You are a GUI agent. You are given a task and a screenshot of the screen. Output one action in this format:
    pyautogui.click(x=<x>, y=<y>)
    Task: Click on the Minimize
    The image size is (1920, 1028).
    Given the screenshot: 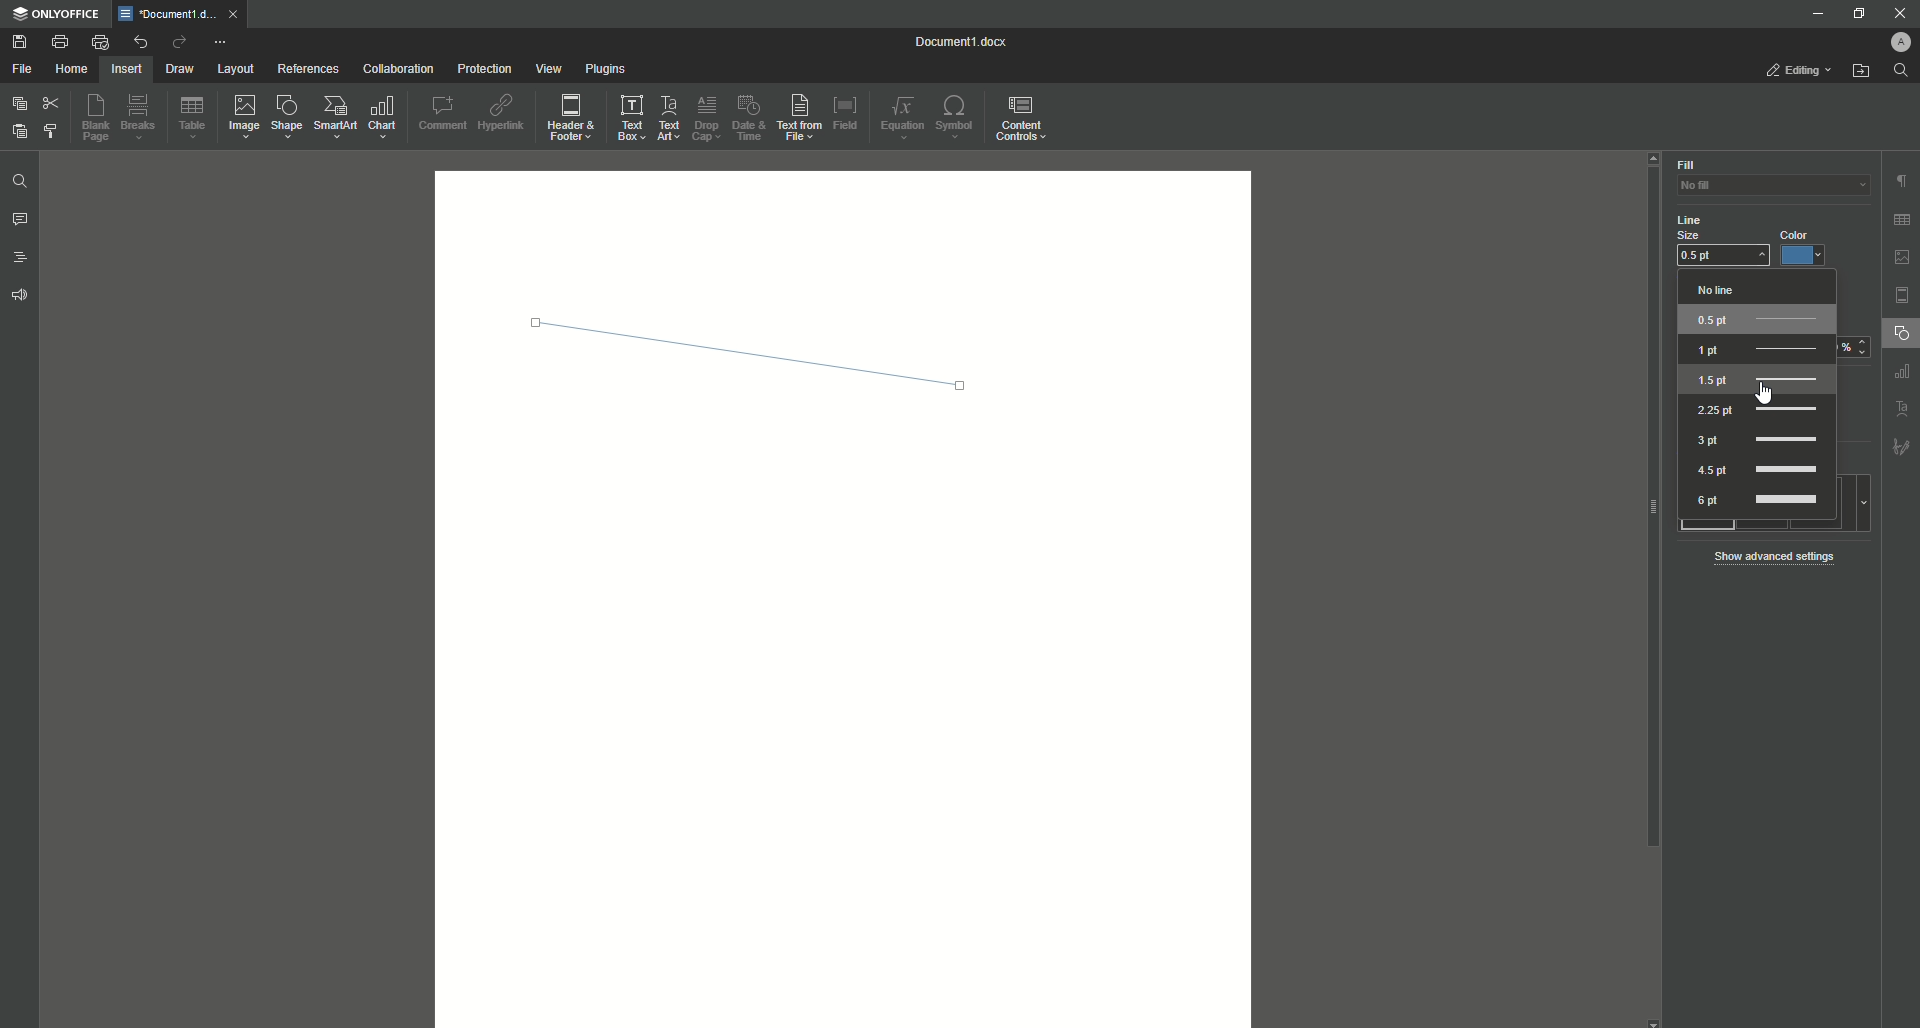 What is the action you would take?
    pyautogui.click(x=1812, y=13)
    